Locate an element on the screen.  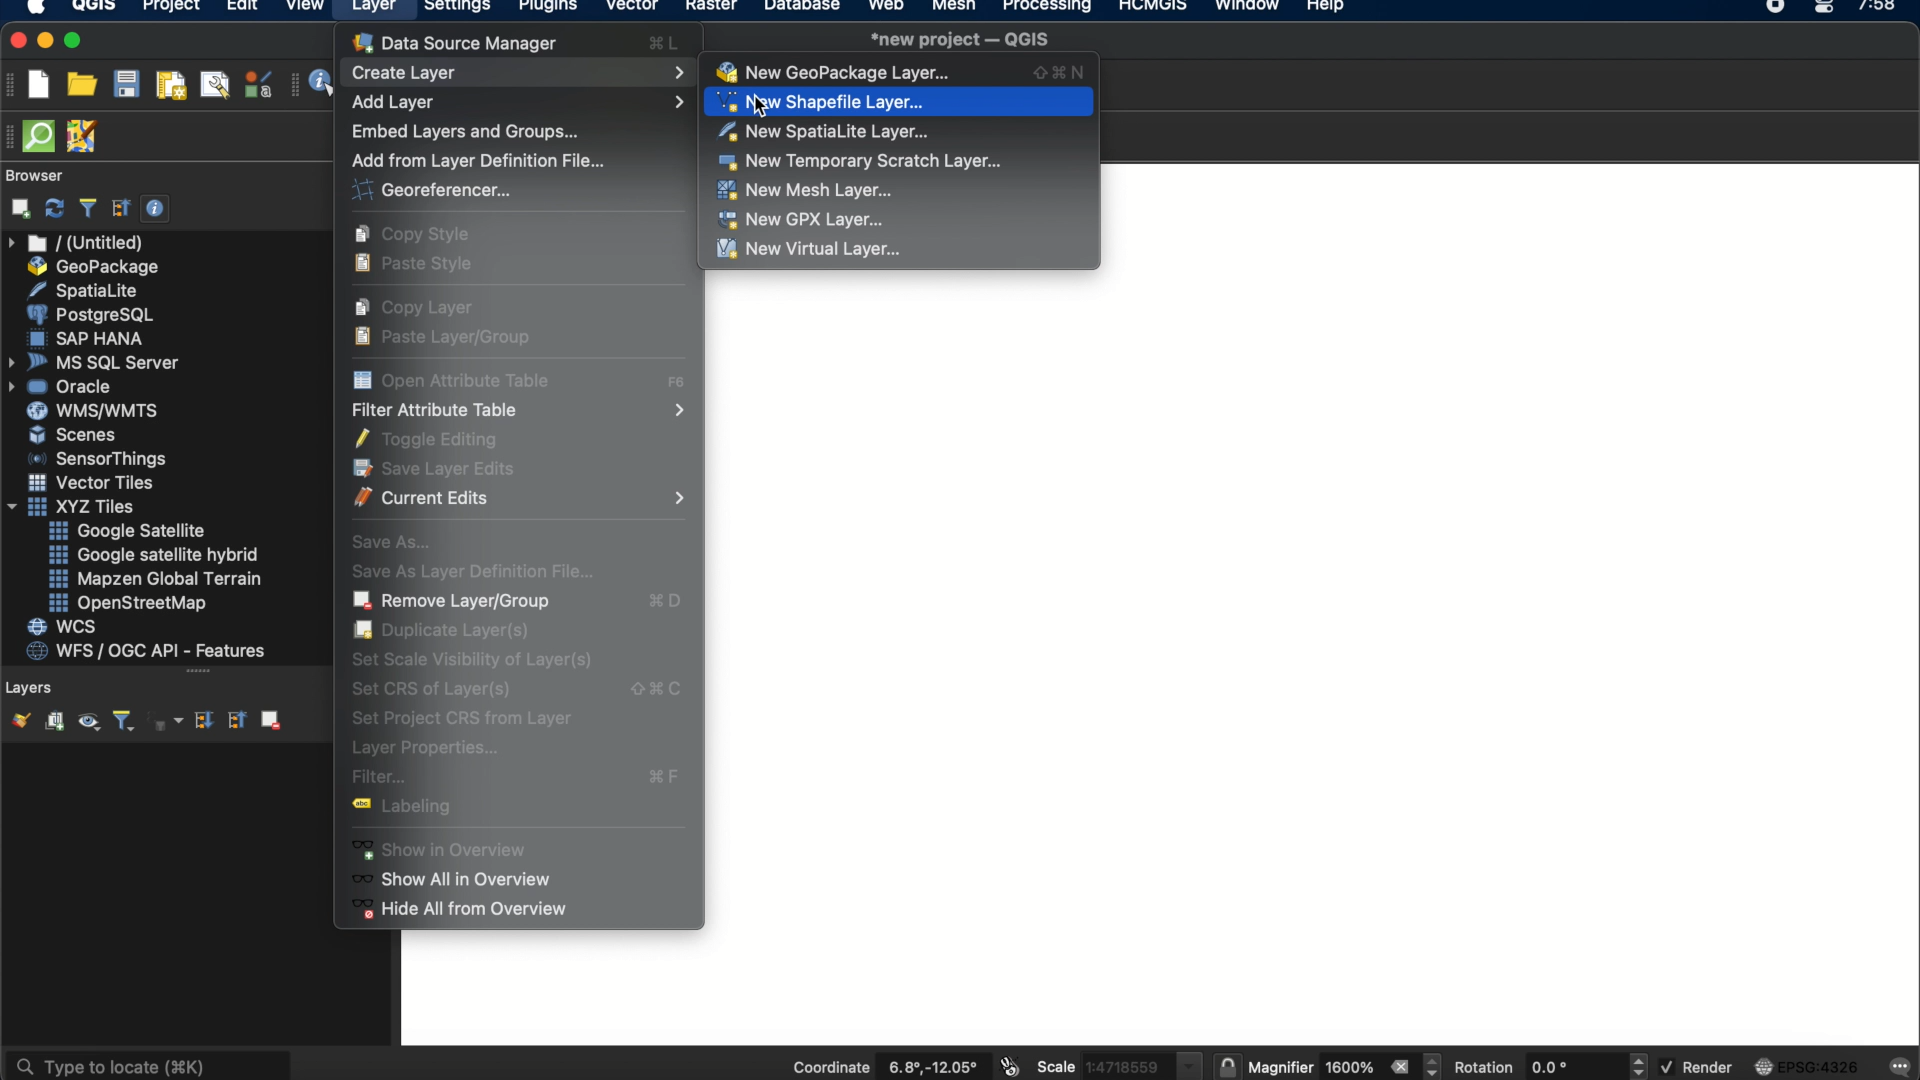
type to locate is located at coordinates (147, 1064).